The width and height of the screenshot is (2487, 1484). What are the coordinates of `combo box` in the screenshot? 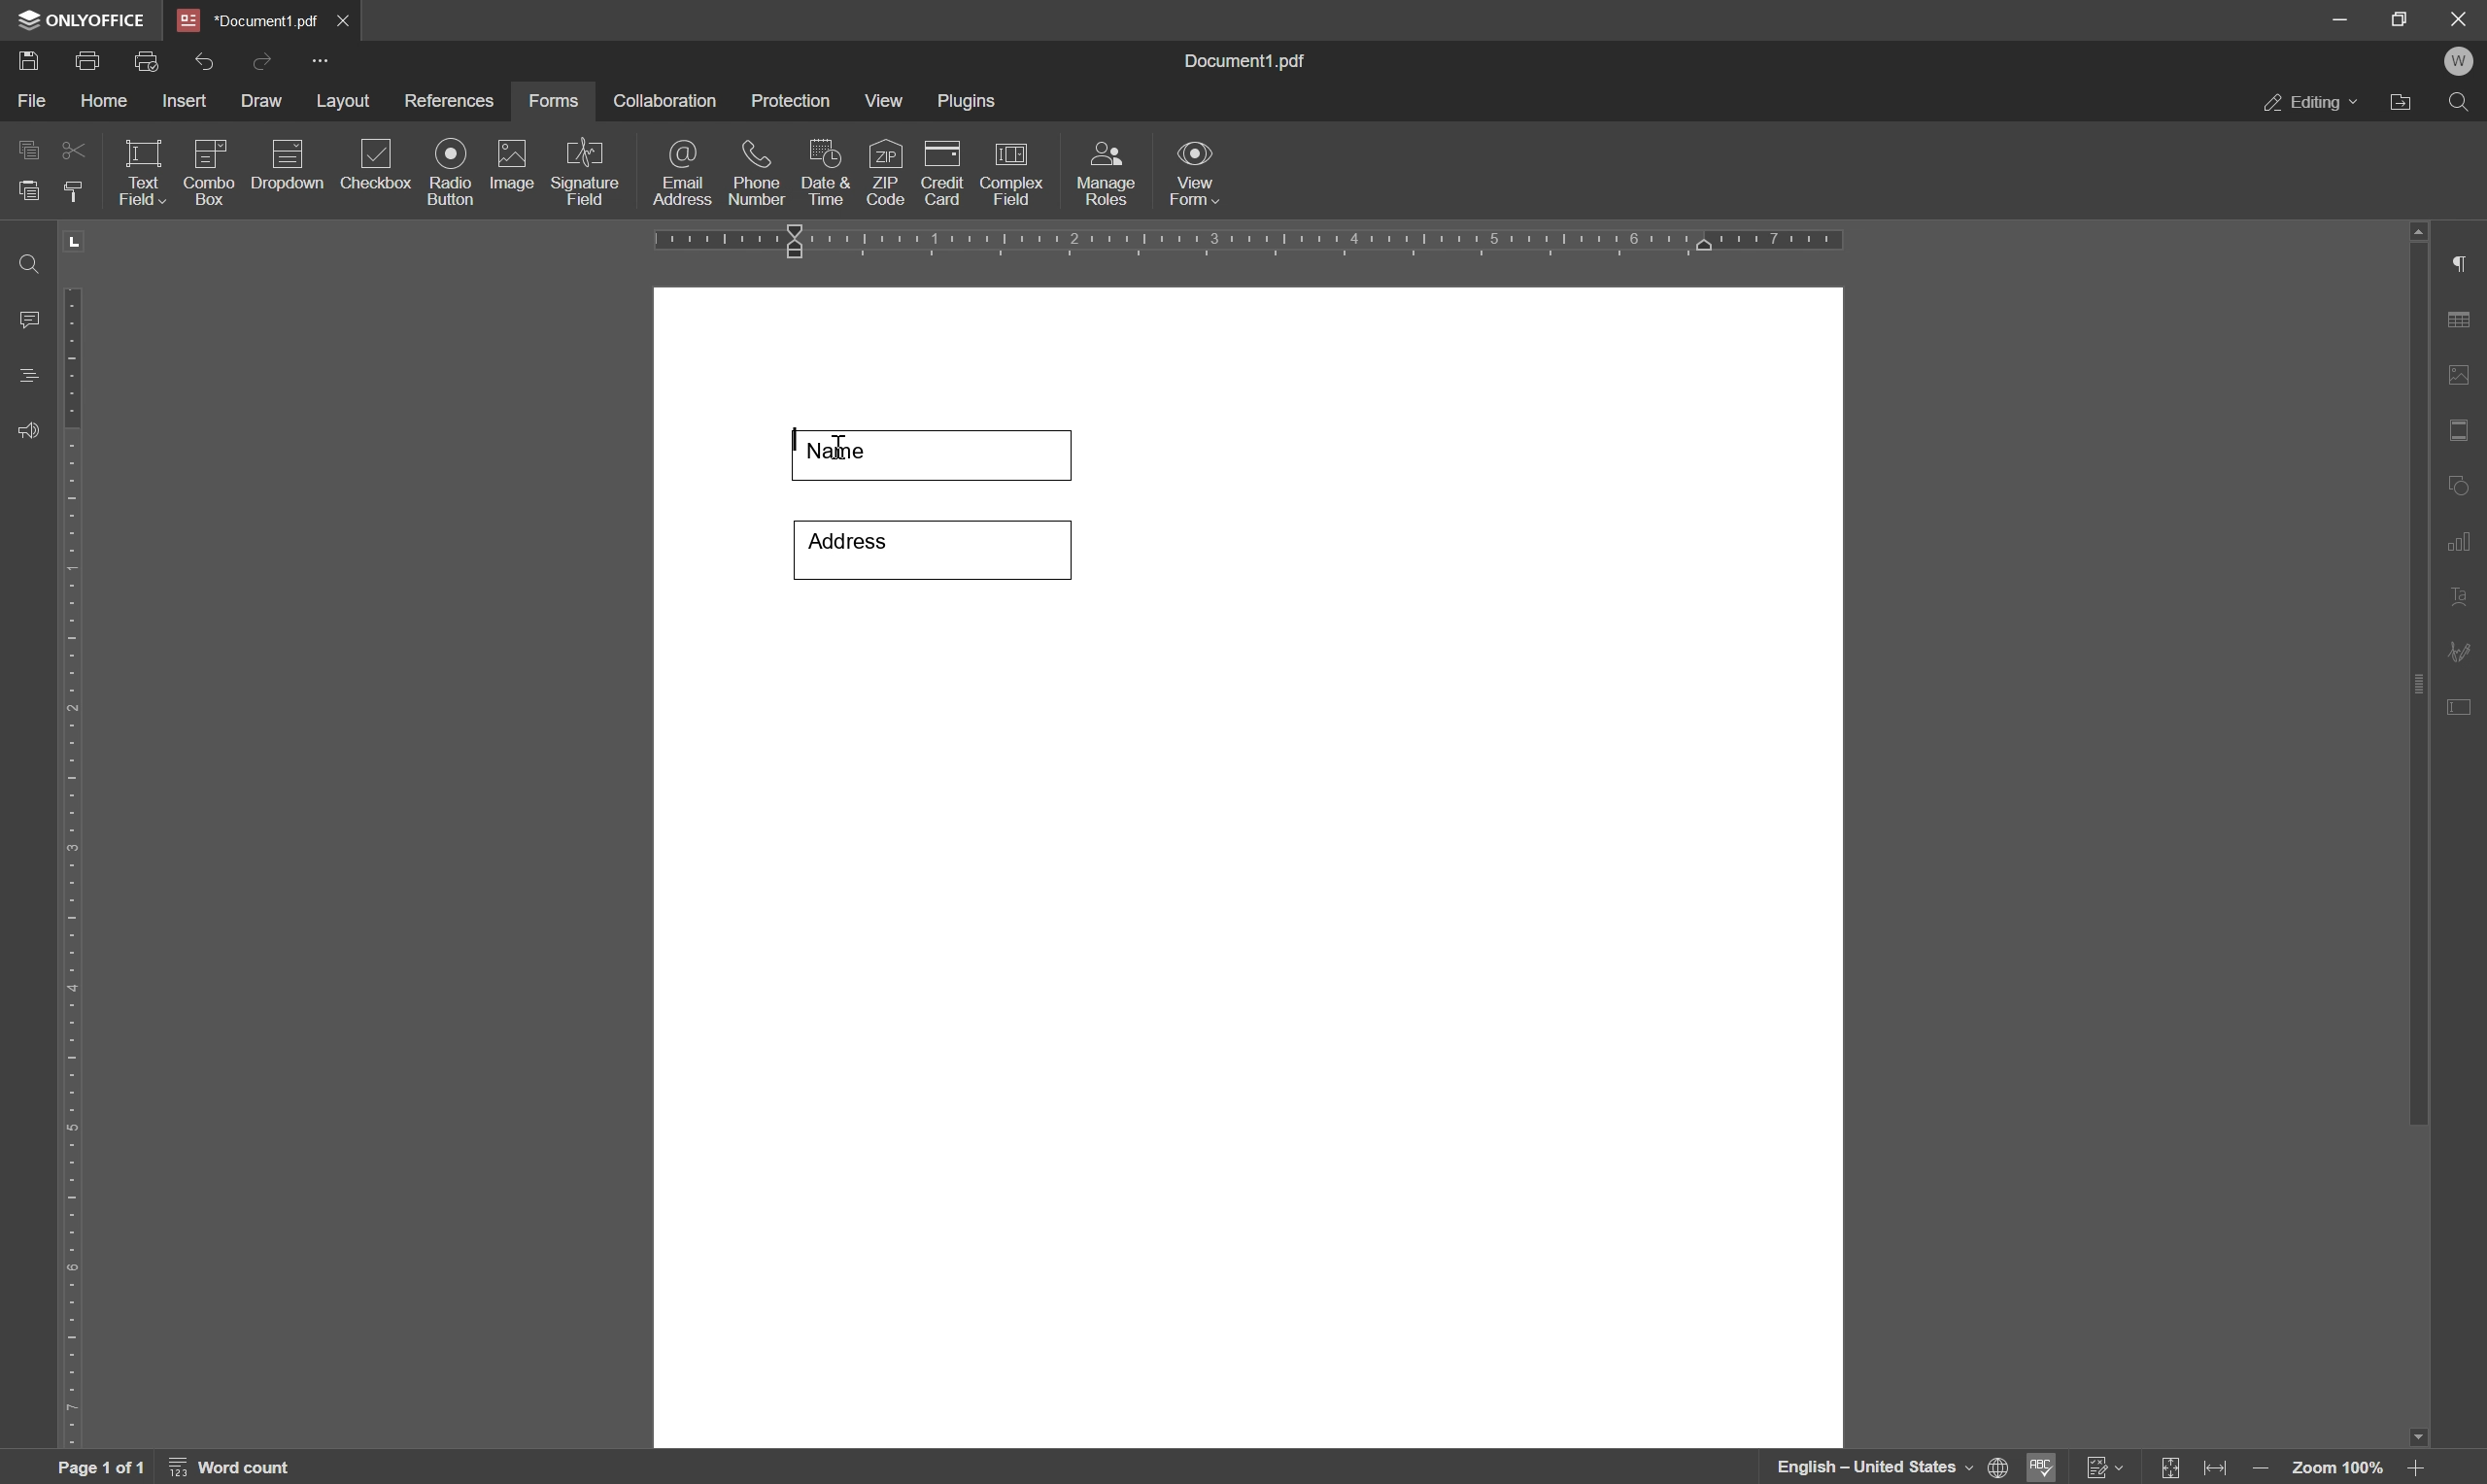 It's located at (210, 169).